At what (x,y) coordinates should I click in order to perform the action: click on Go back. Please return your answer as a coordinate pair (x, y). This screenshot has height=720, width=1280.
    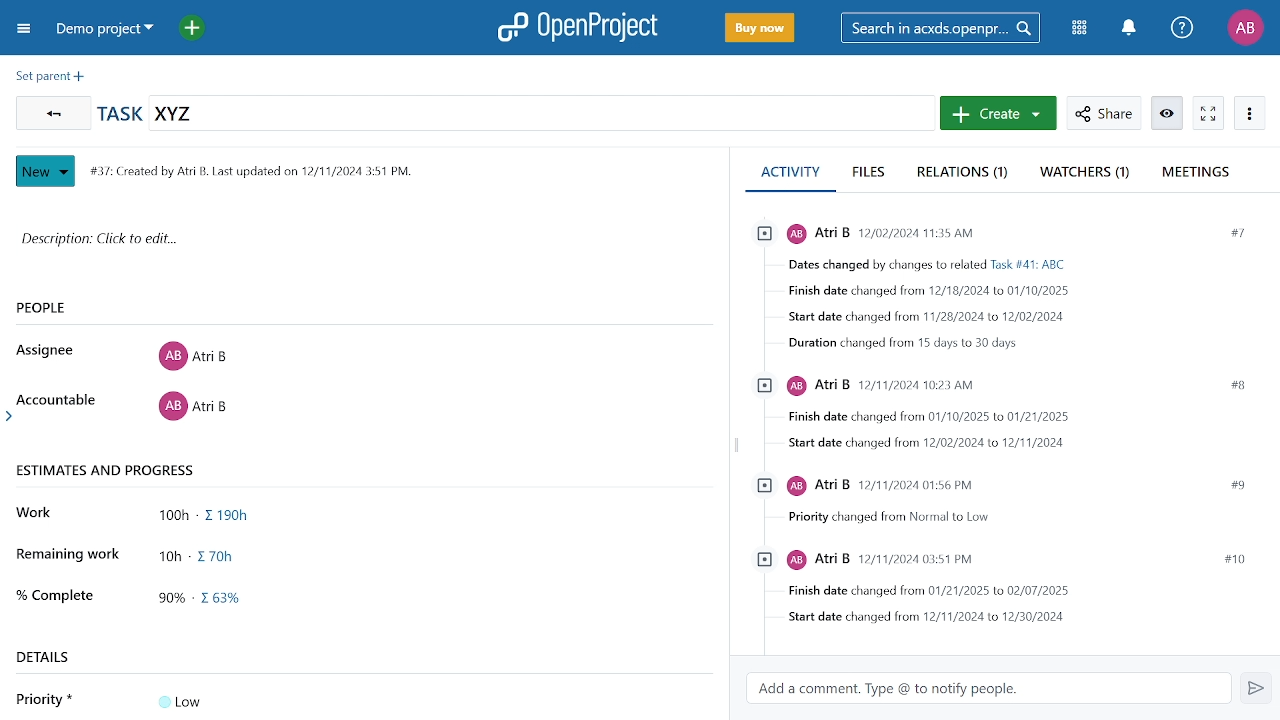
    Looking at the image, I should click on (52, 113).